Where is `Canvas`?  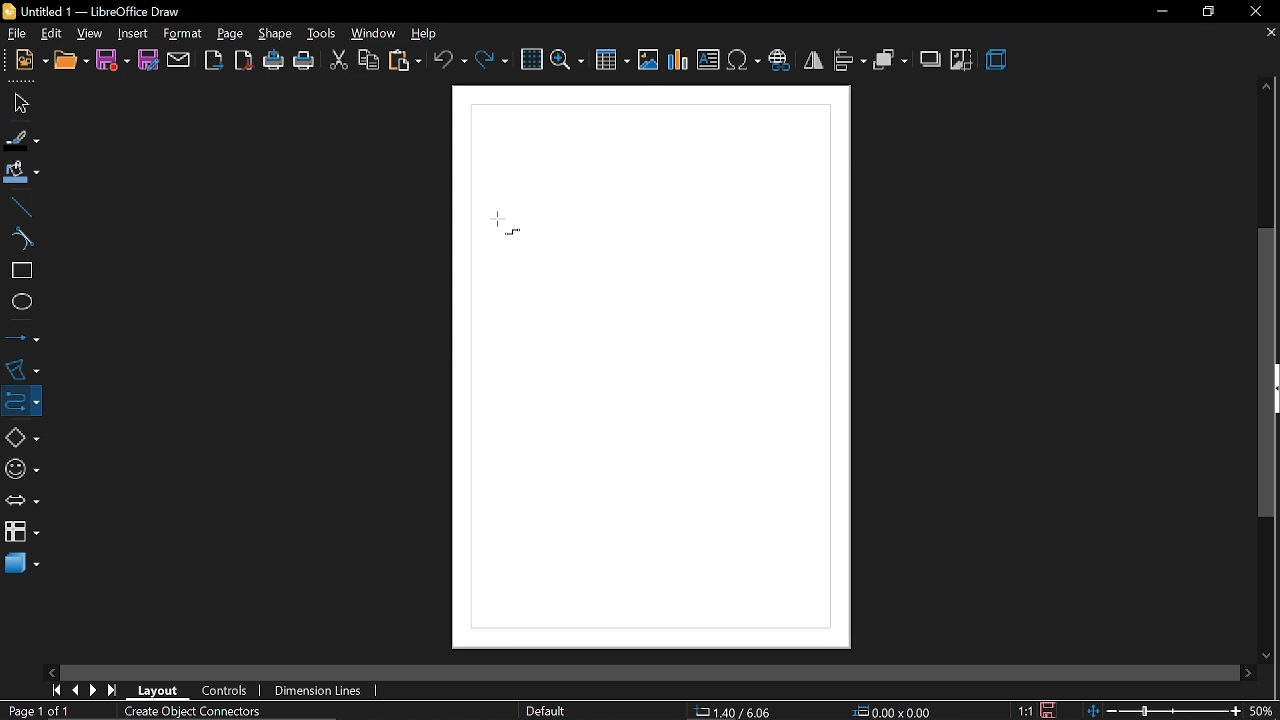
Canvas is located at coordinates (654, 367).